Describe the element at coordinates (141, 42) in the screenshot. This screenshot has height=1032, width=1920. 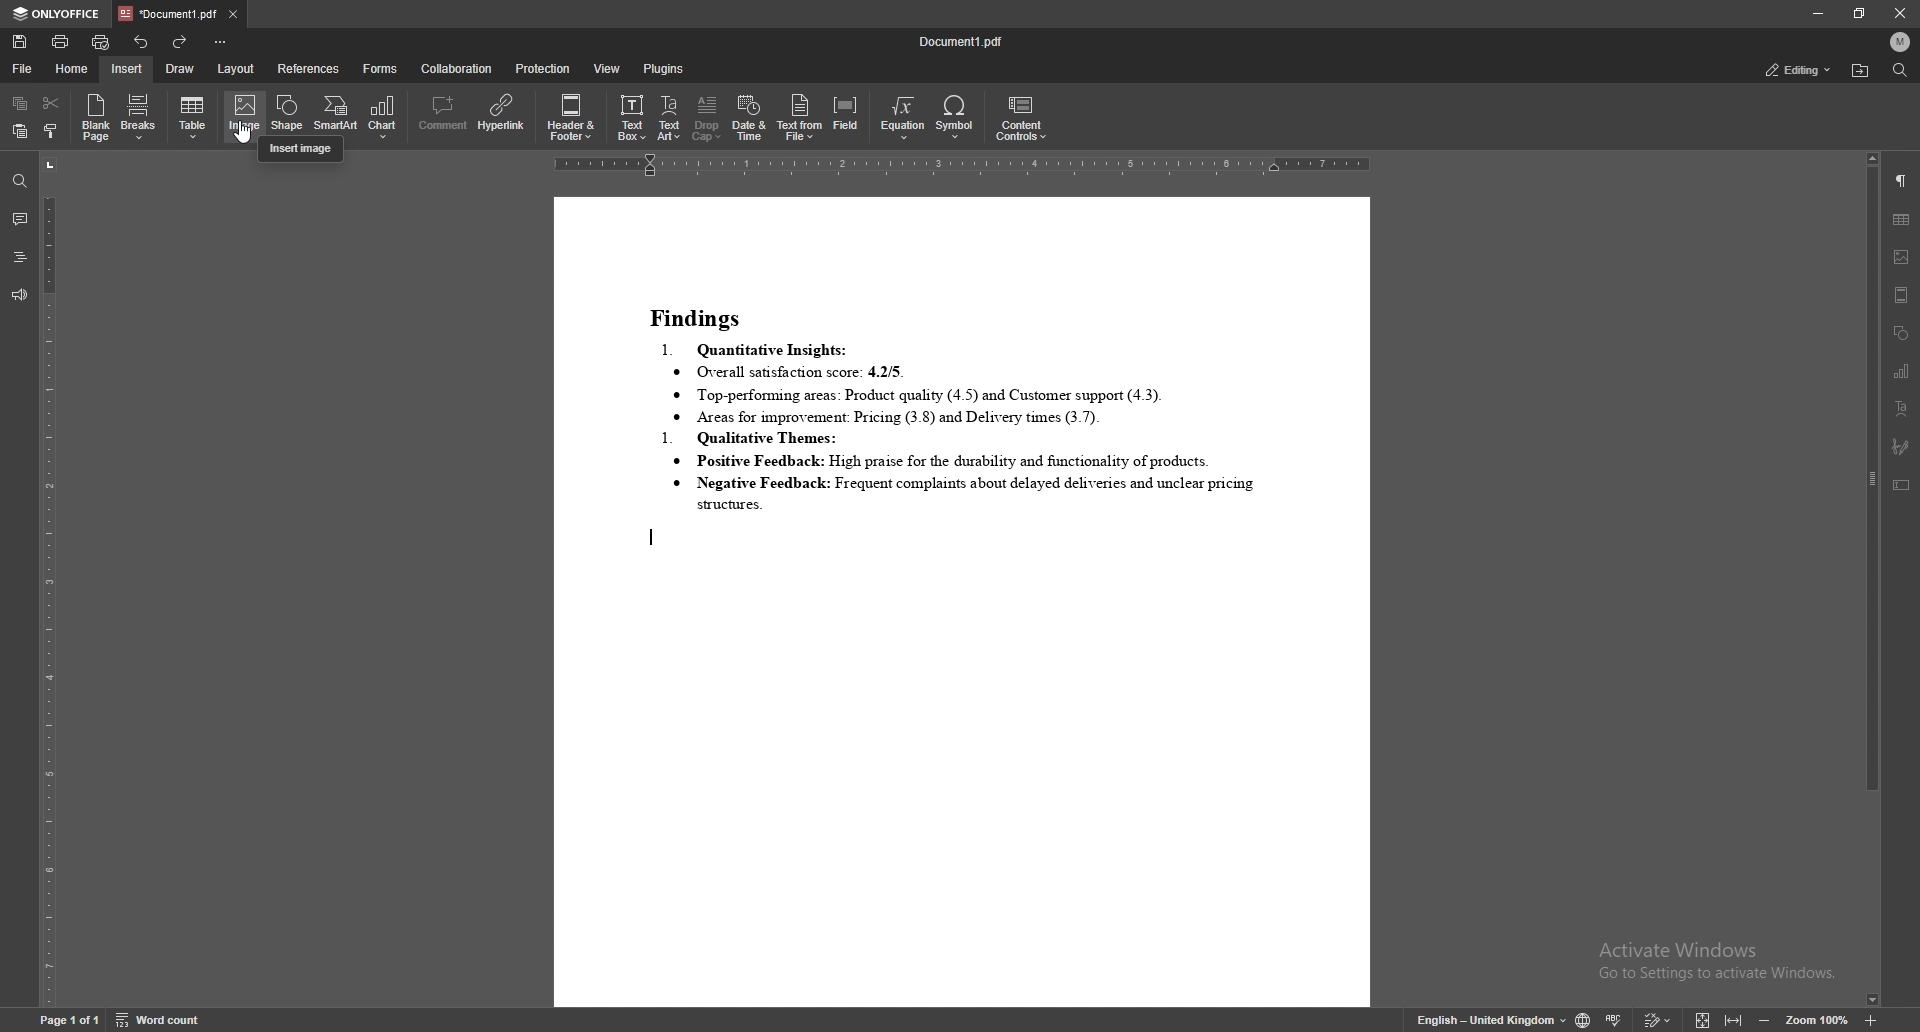
I see `undo` at that location.